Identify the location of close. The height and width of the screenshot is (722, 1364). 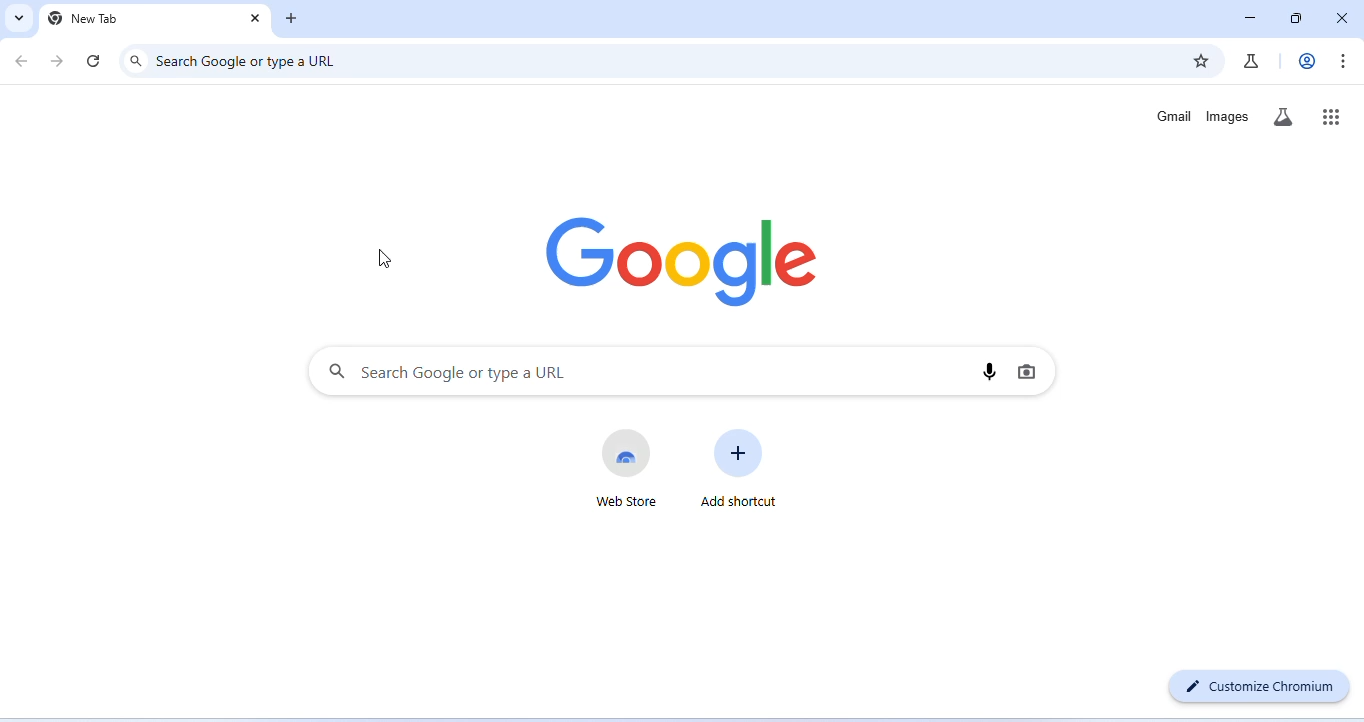
(252, 18).